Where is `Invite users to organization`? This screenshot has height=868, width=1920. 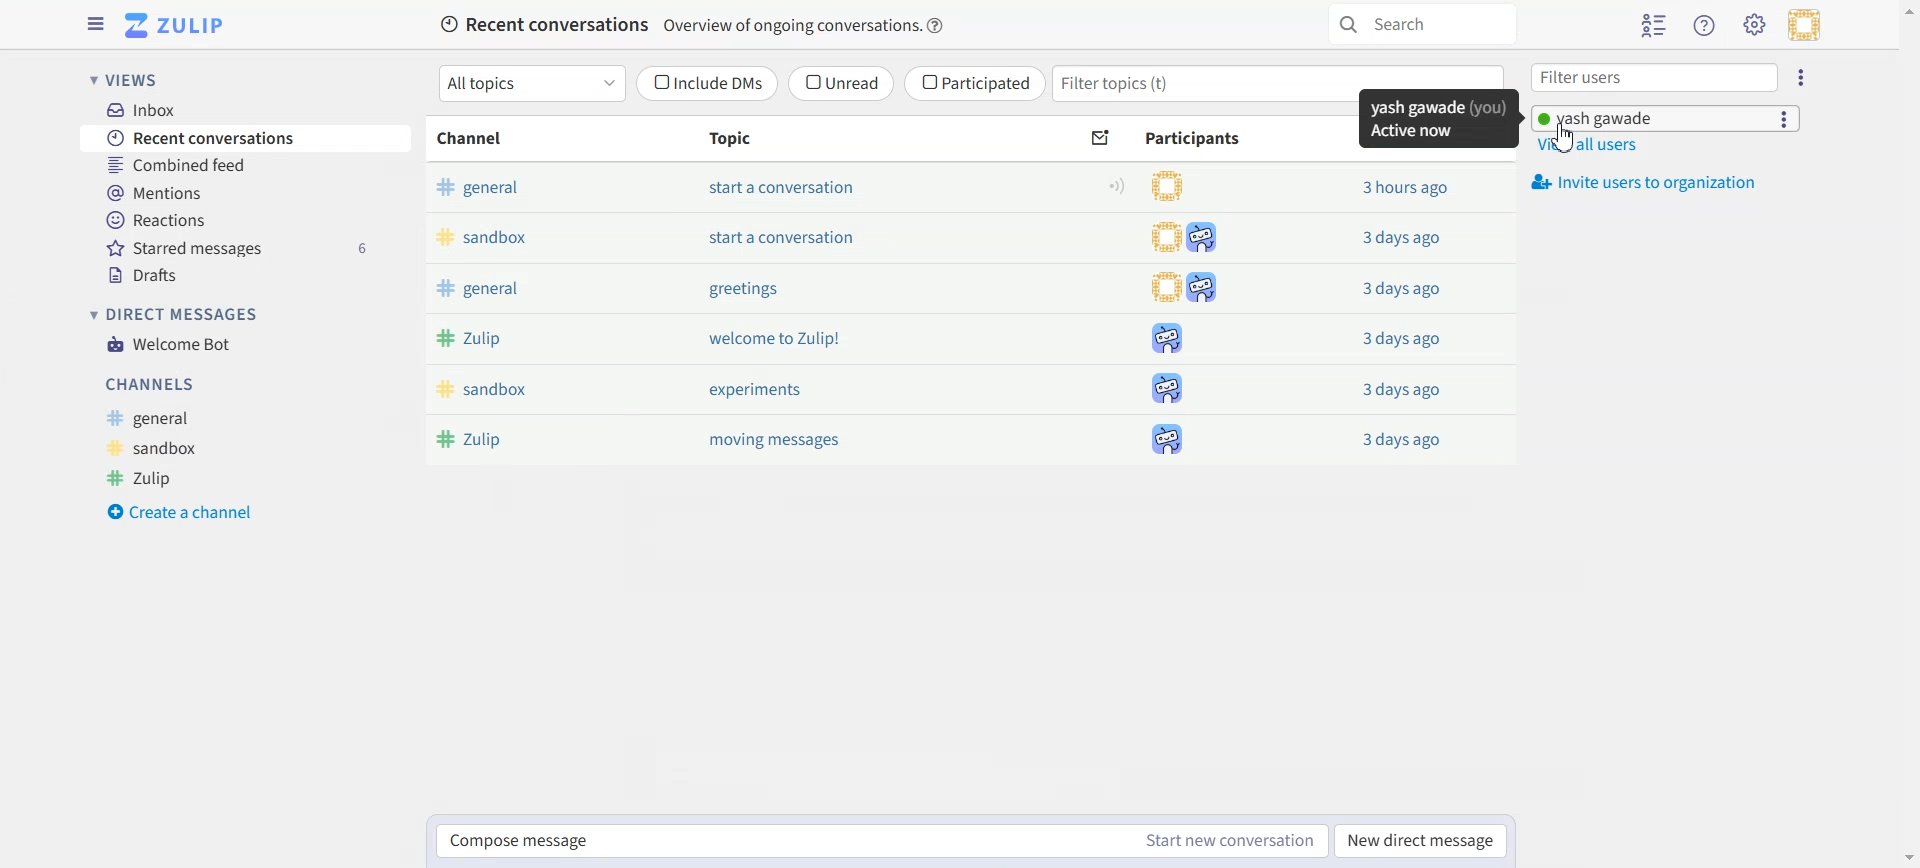 Invite users to organization is located at coordinates (1657, 183).